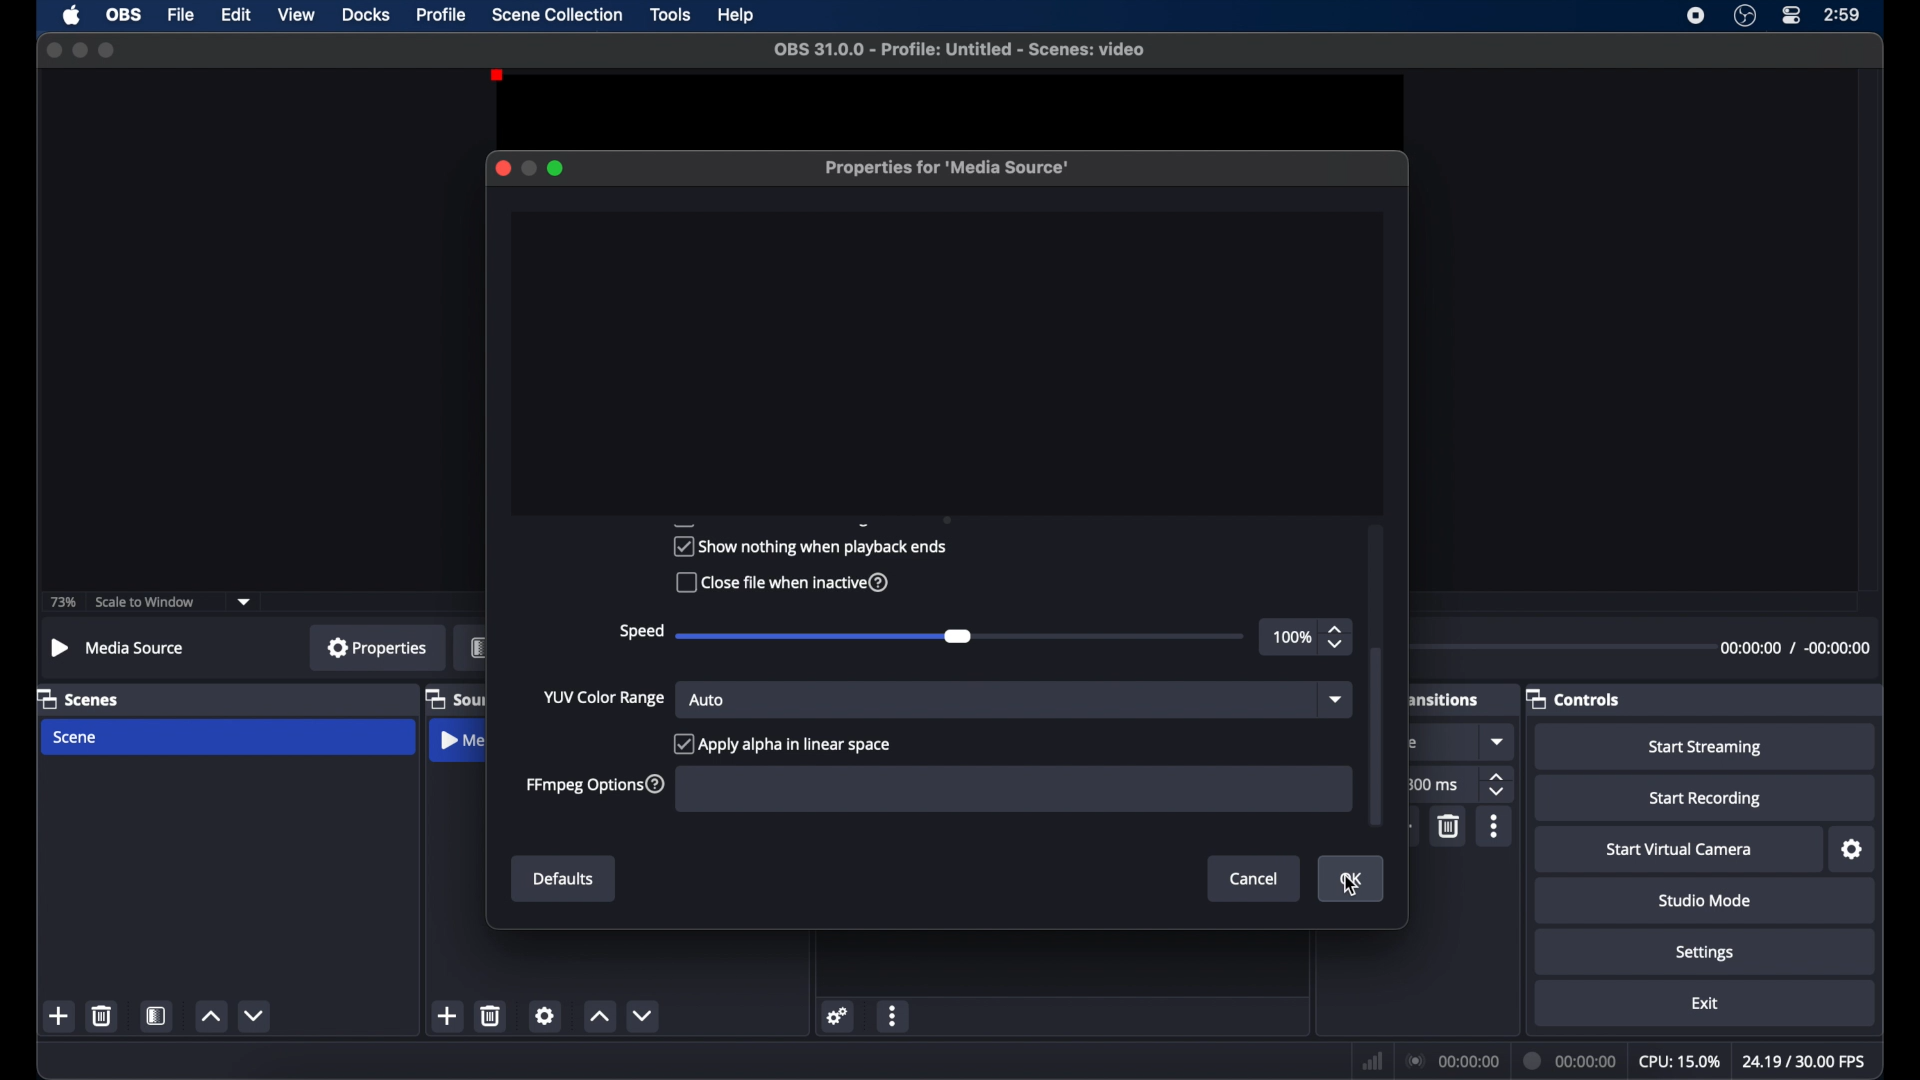 This screenshot has width=1920, height=1080. What do you see at coordinates (122, 648) in the screenshot?
I see `no source selected` at bounding box center [122, 648].